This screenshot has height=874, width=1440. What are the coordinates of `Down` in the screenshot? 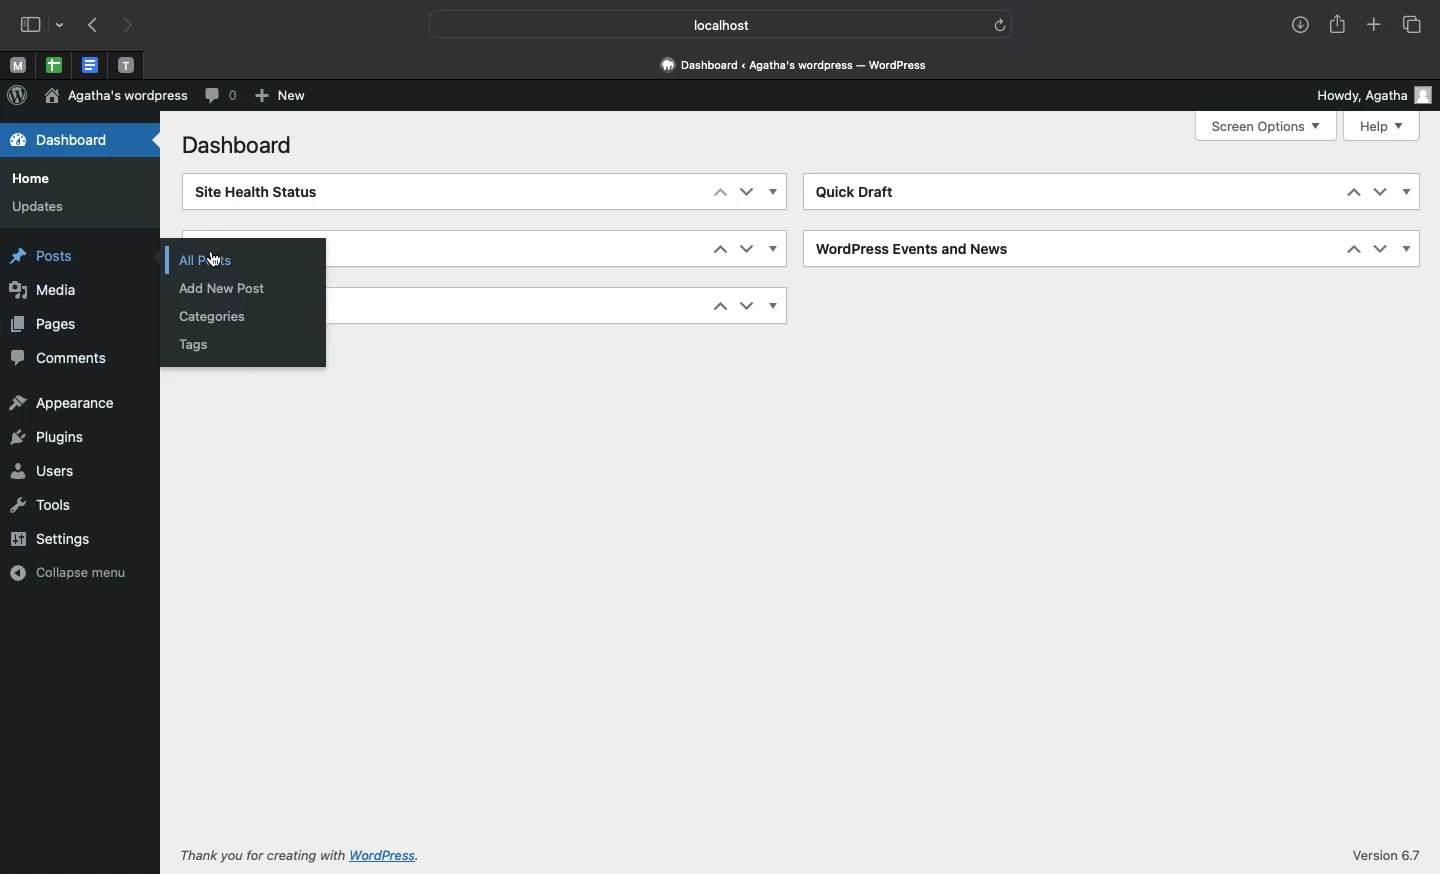 It's located at (746, 248).